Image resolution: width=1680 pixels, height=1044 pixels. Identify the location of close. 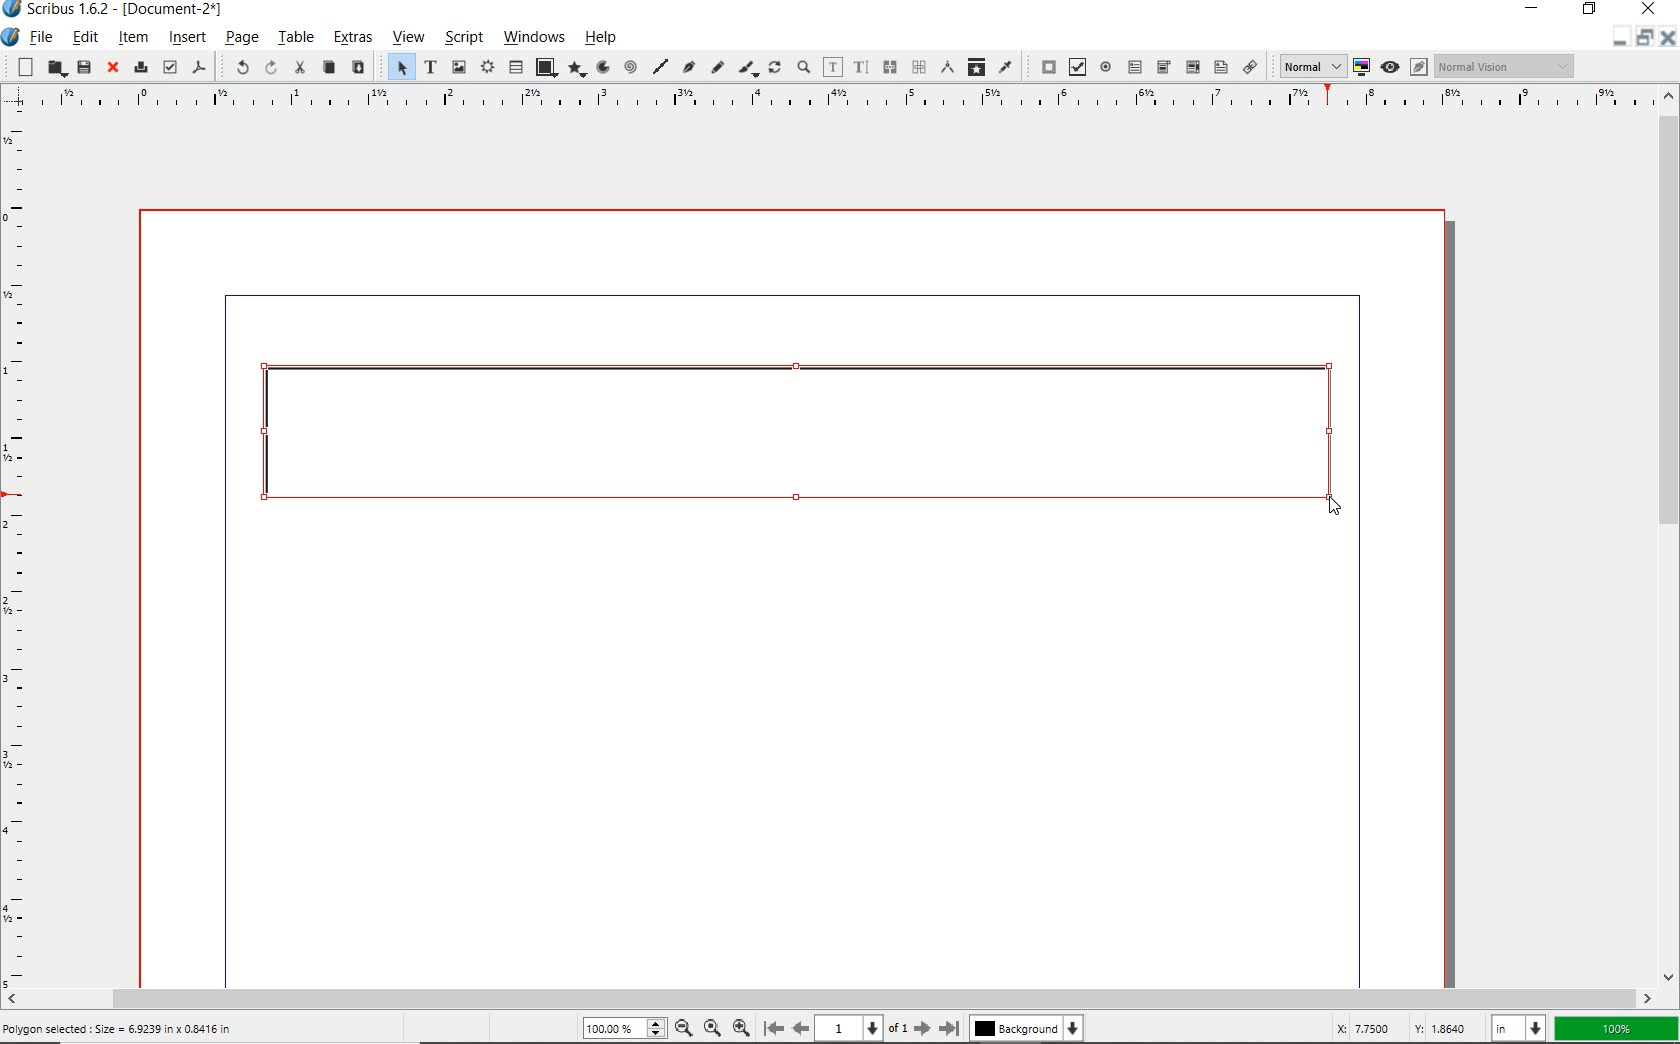
(114, 68).